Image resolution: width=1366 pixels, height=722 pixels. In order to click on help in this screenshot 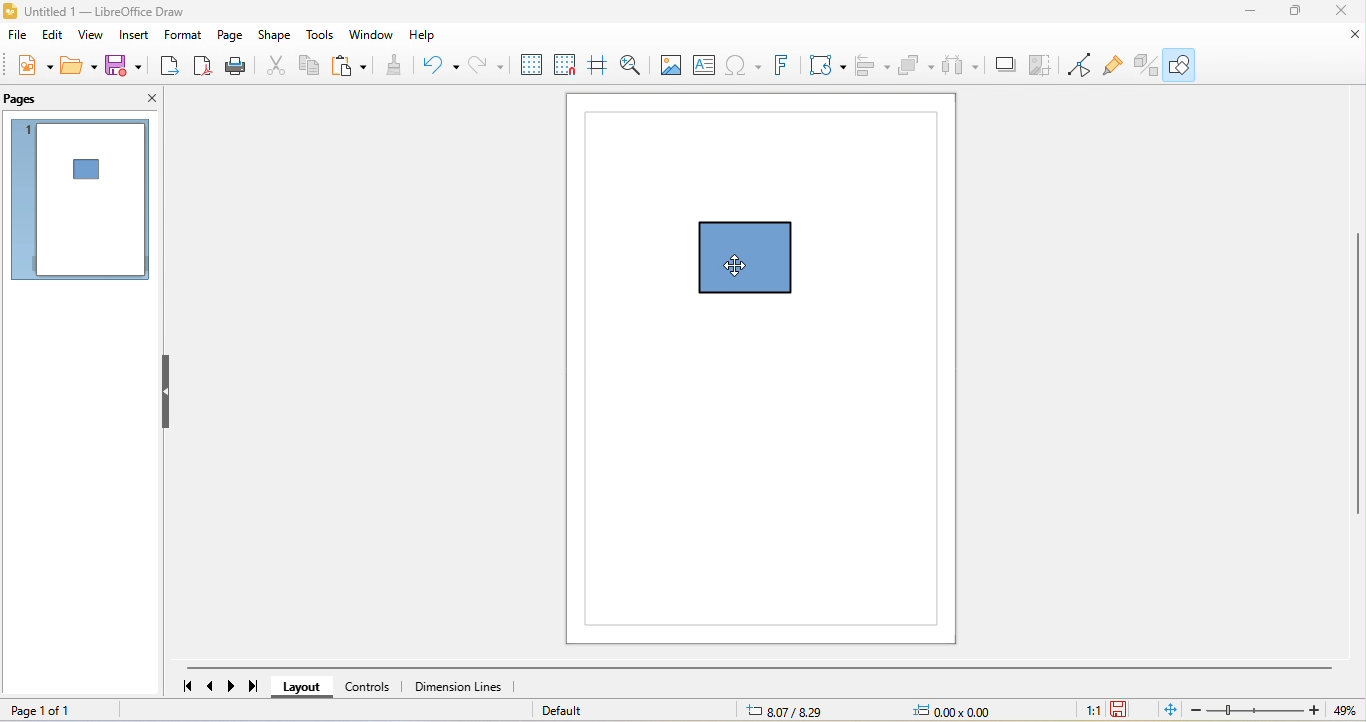, I will do `click(426, 35)`.